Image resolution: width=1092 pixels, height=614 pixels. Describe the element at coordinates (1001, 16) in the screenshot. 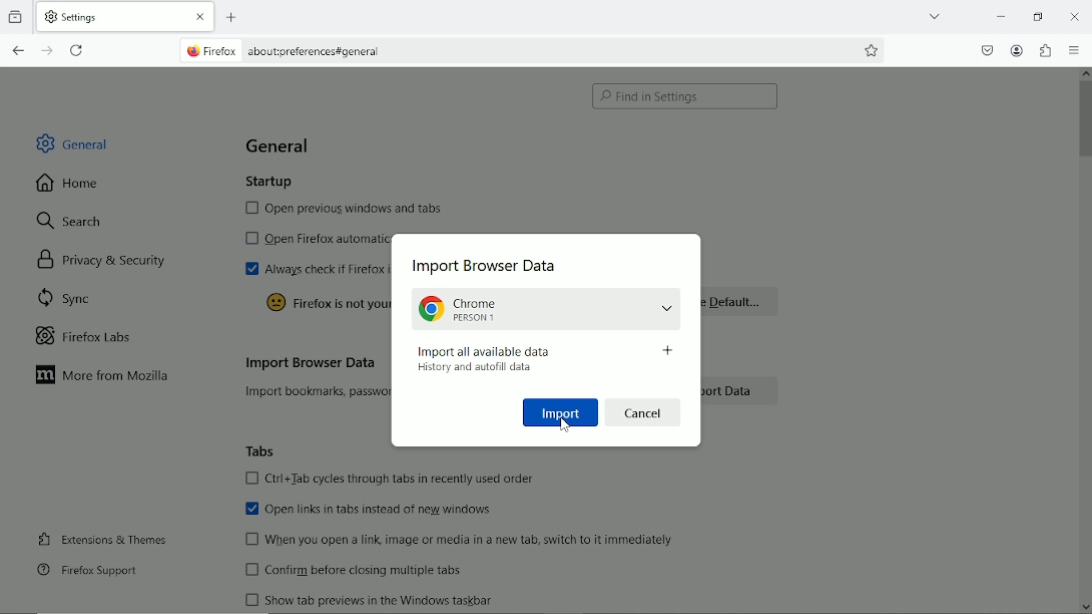

I see `Minimize` at that location.